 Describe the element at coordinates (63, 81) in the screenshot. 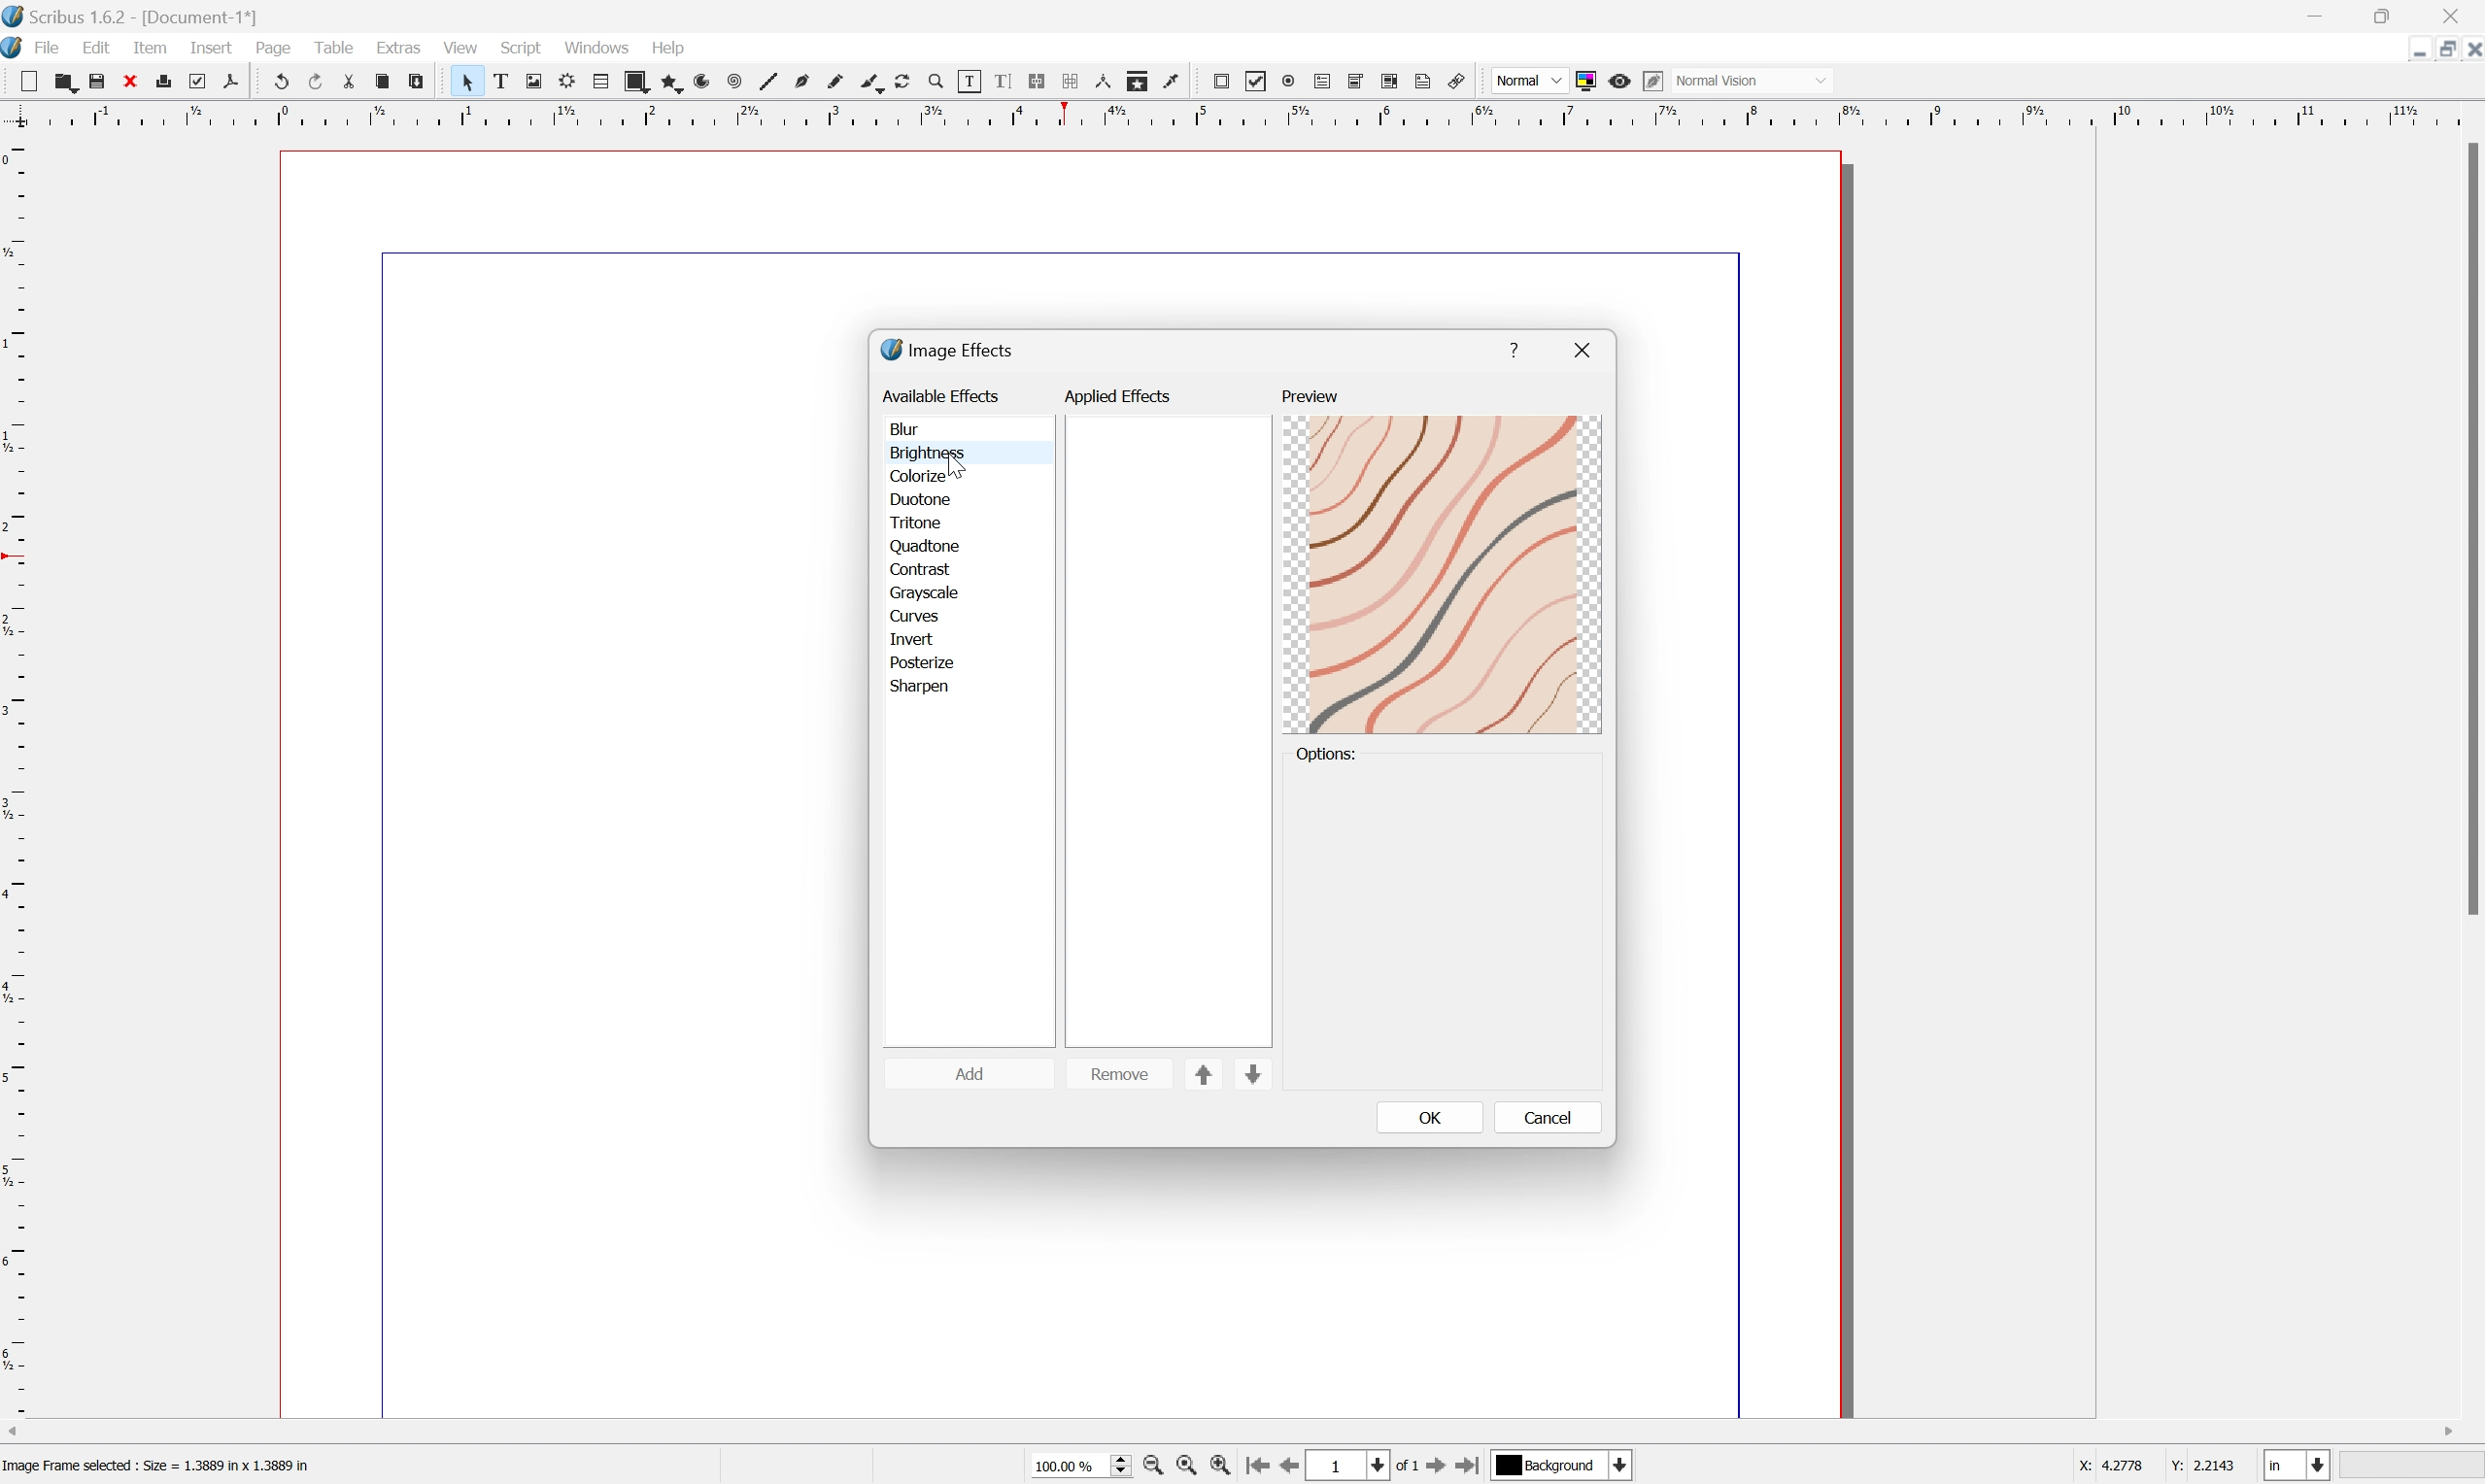

I see `Open` at that location.